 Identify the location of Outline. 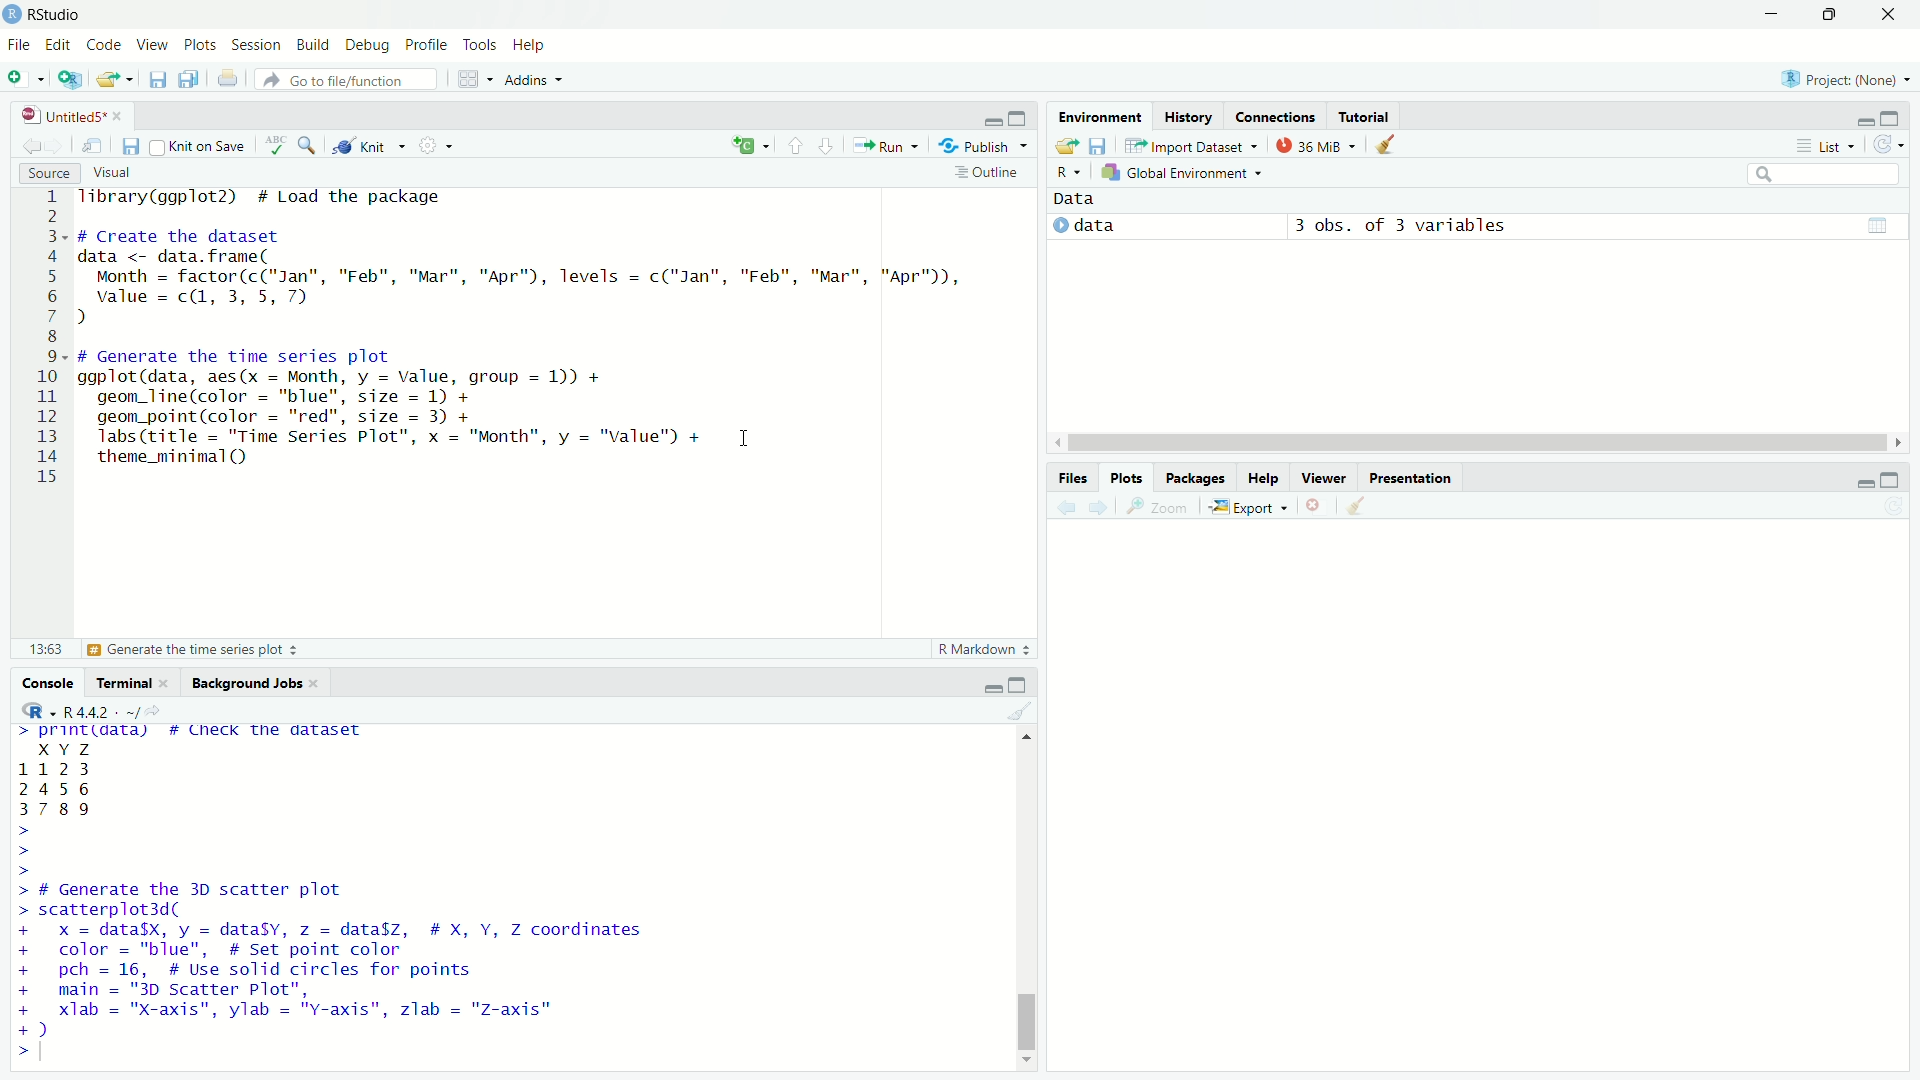
(990, 172).